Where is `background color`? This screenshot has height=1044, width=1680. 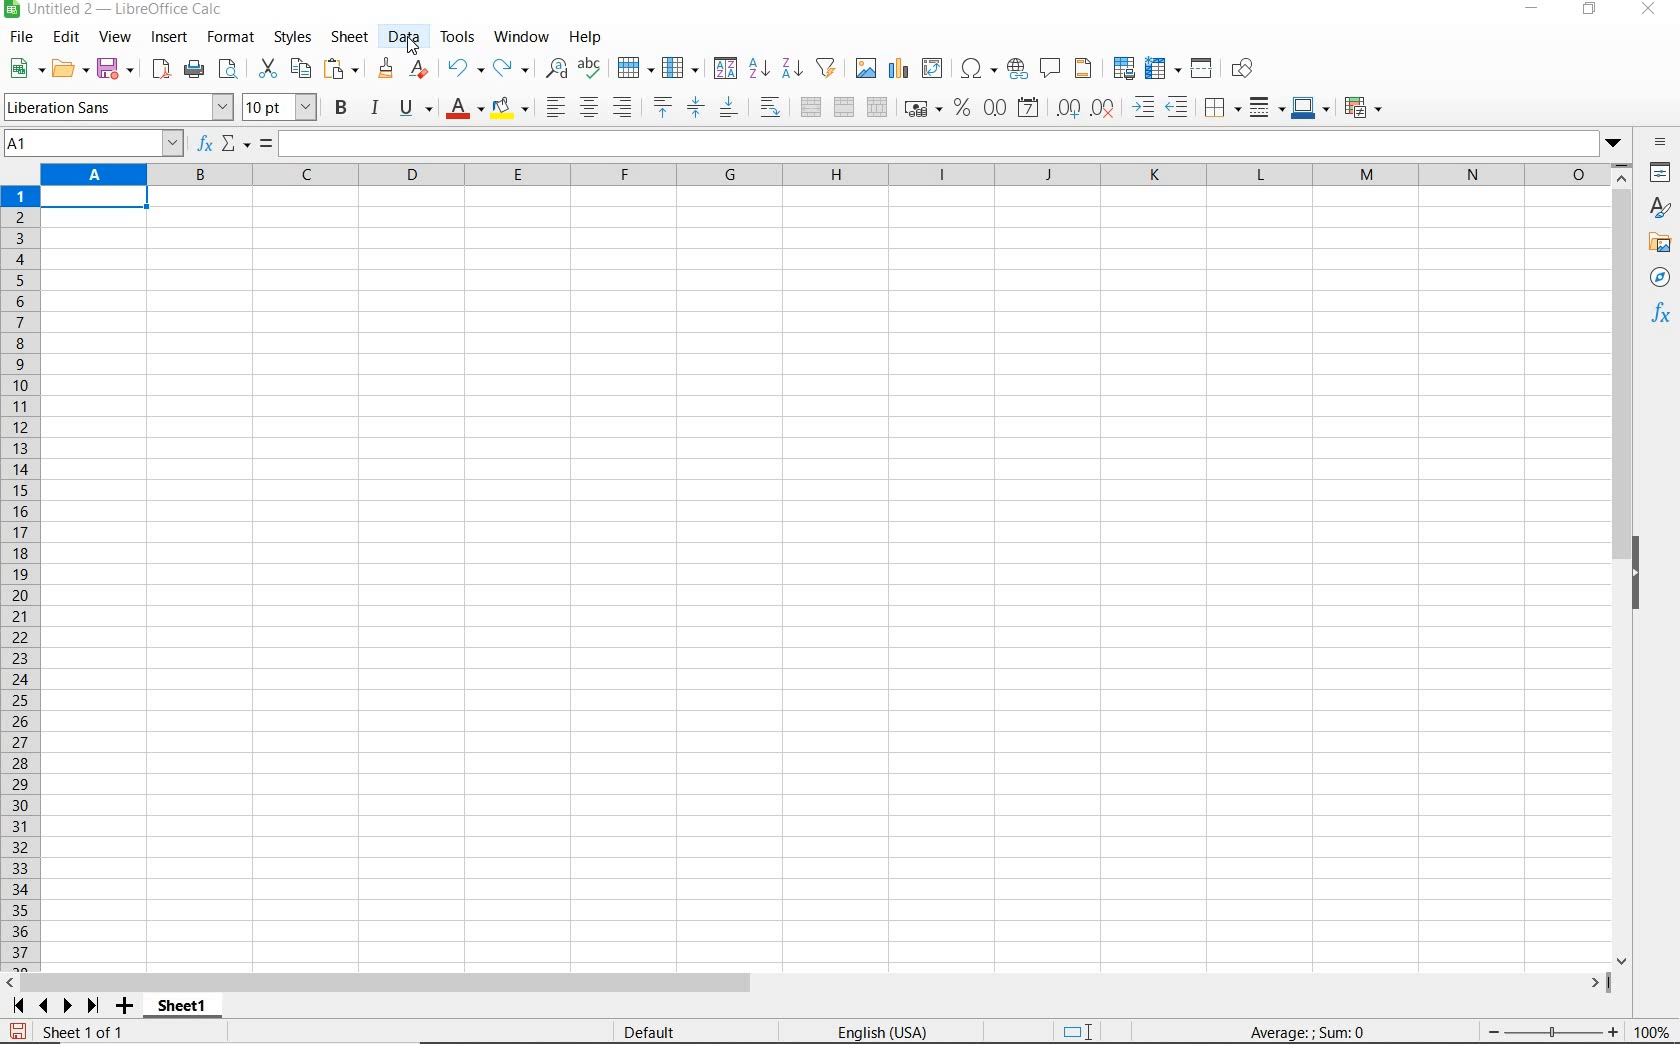 background color is located at coordinates (509, 110).